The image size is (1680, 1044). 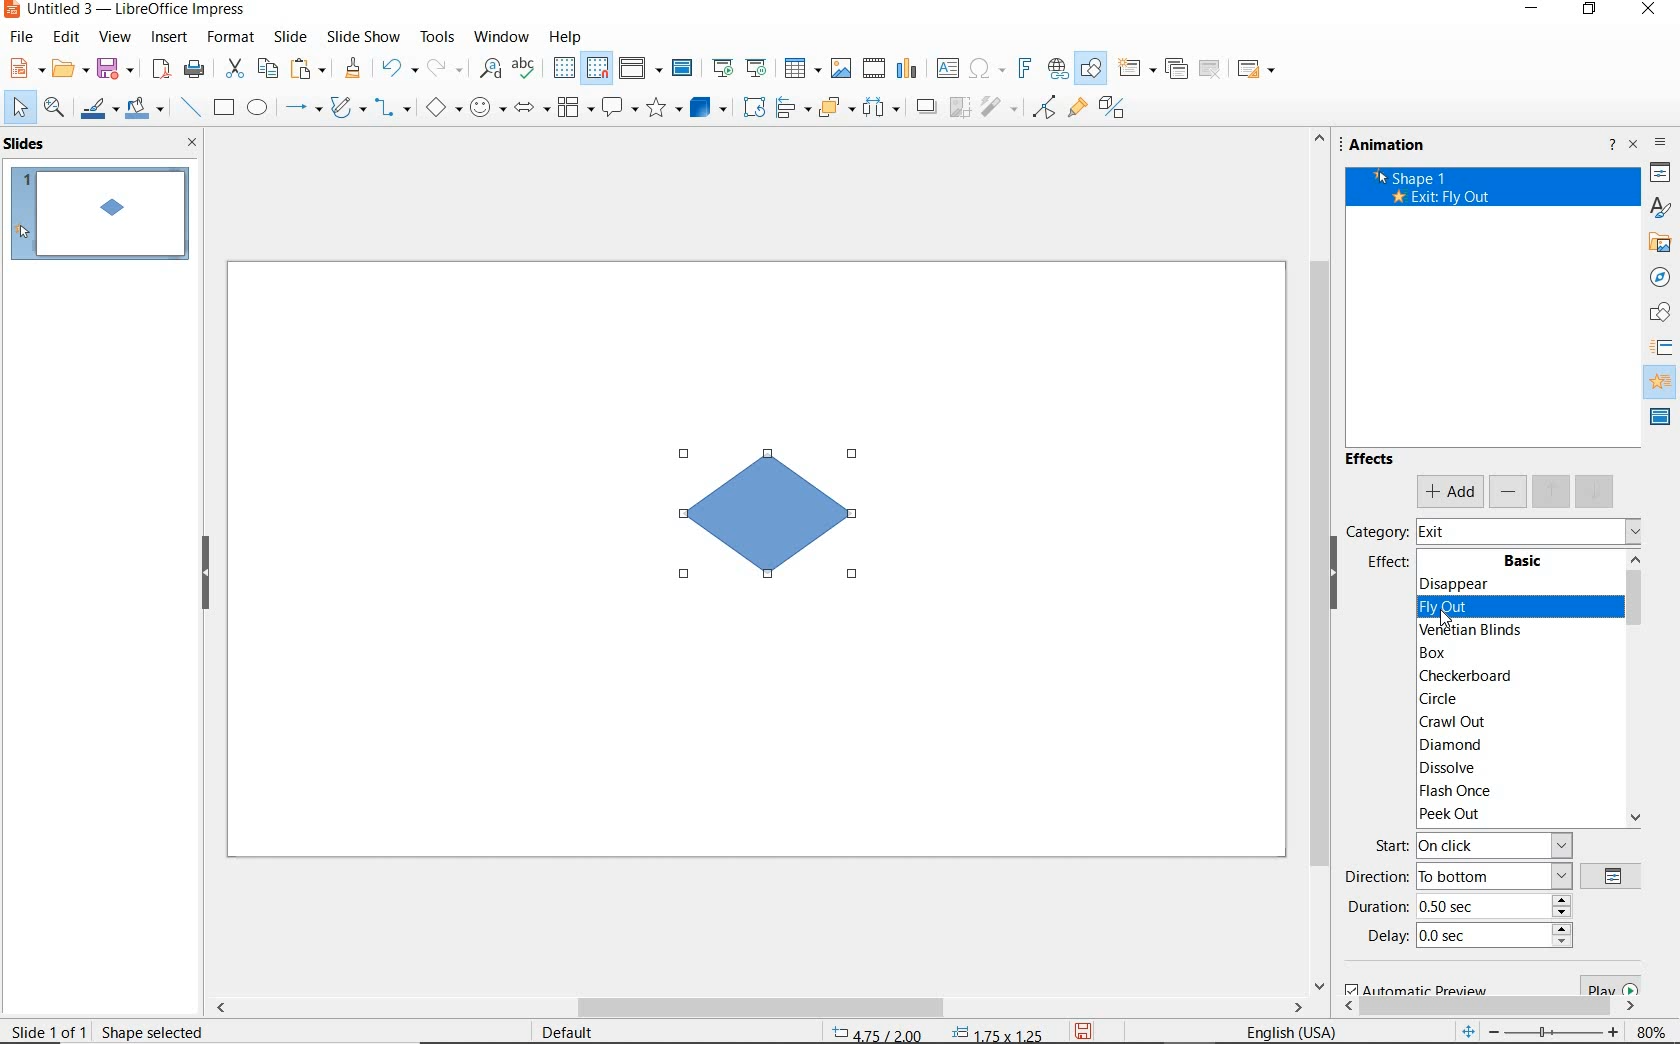 I want to click on export as pdf, so click(x=161, y=69).